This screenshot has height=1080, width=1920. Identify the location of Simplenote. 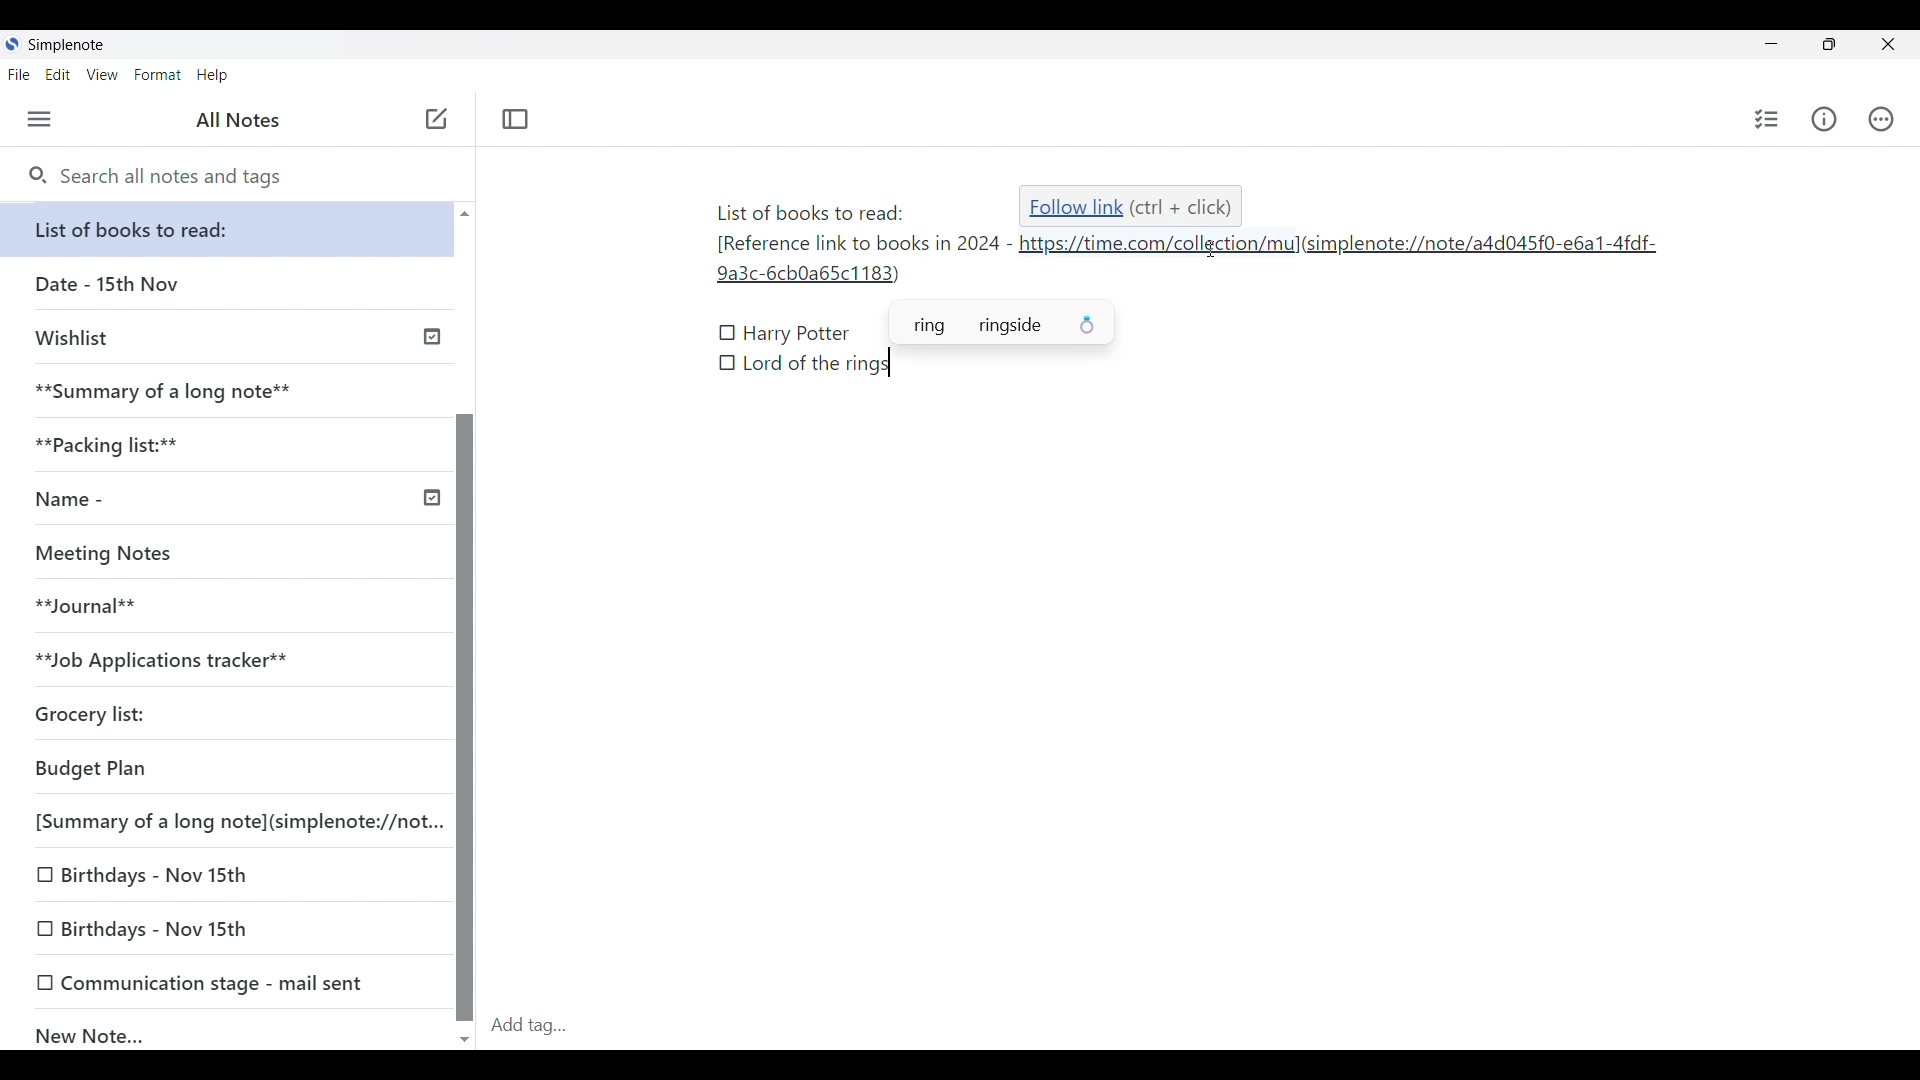
(64, 45).